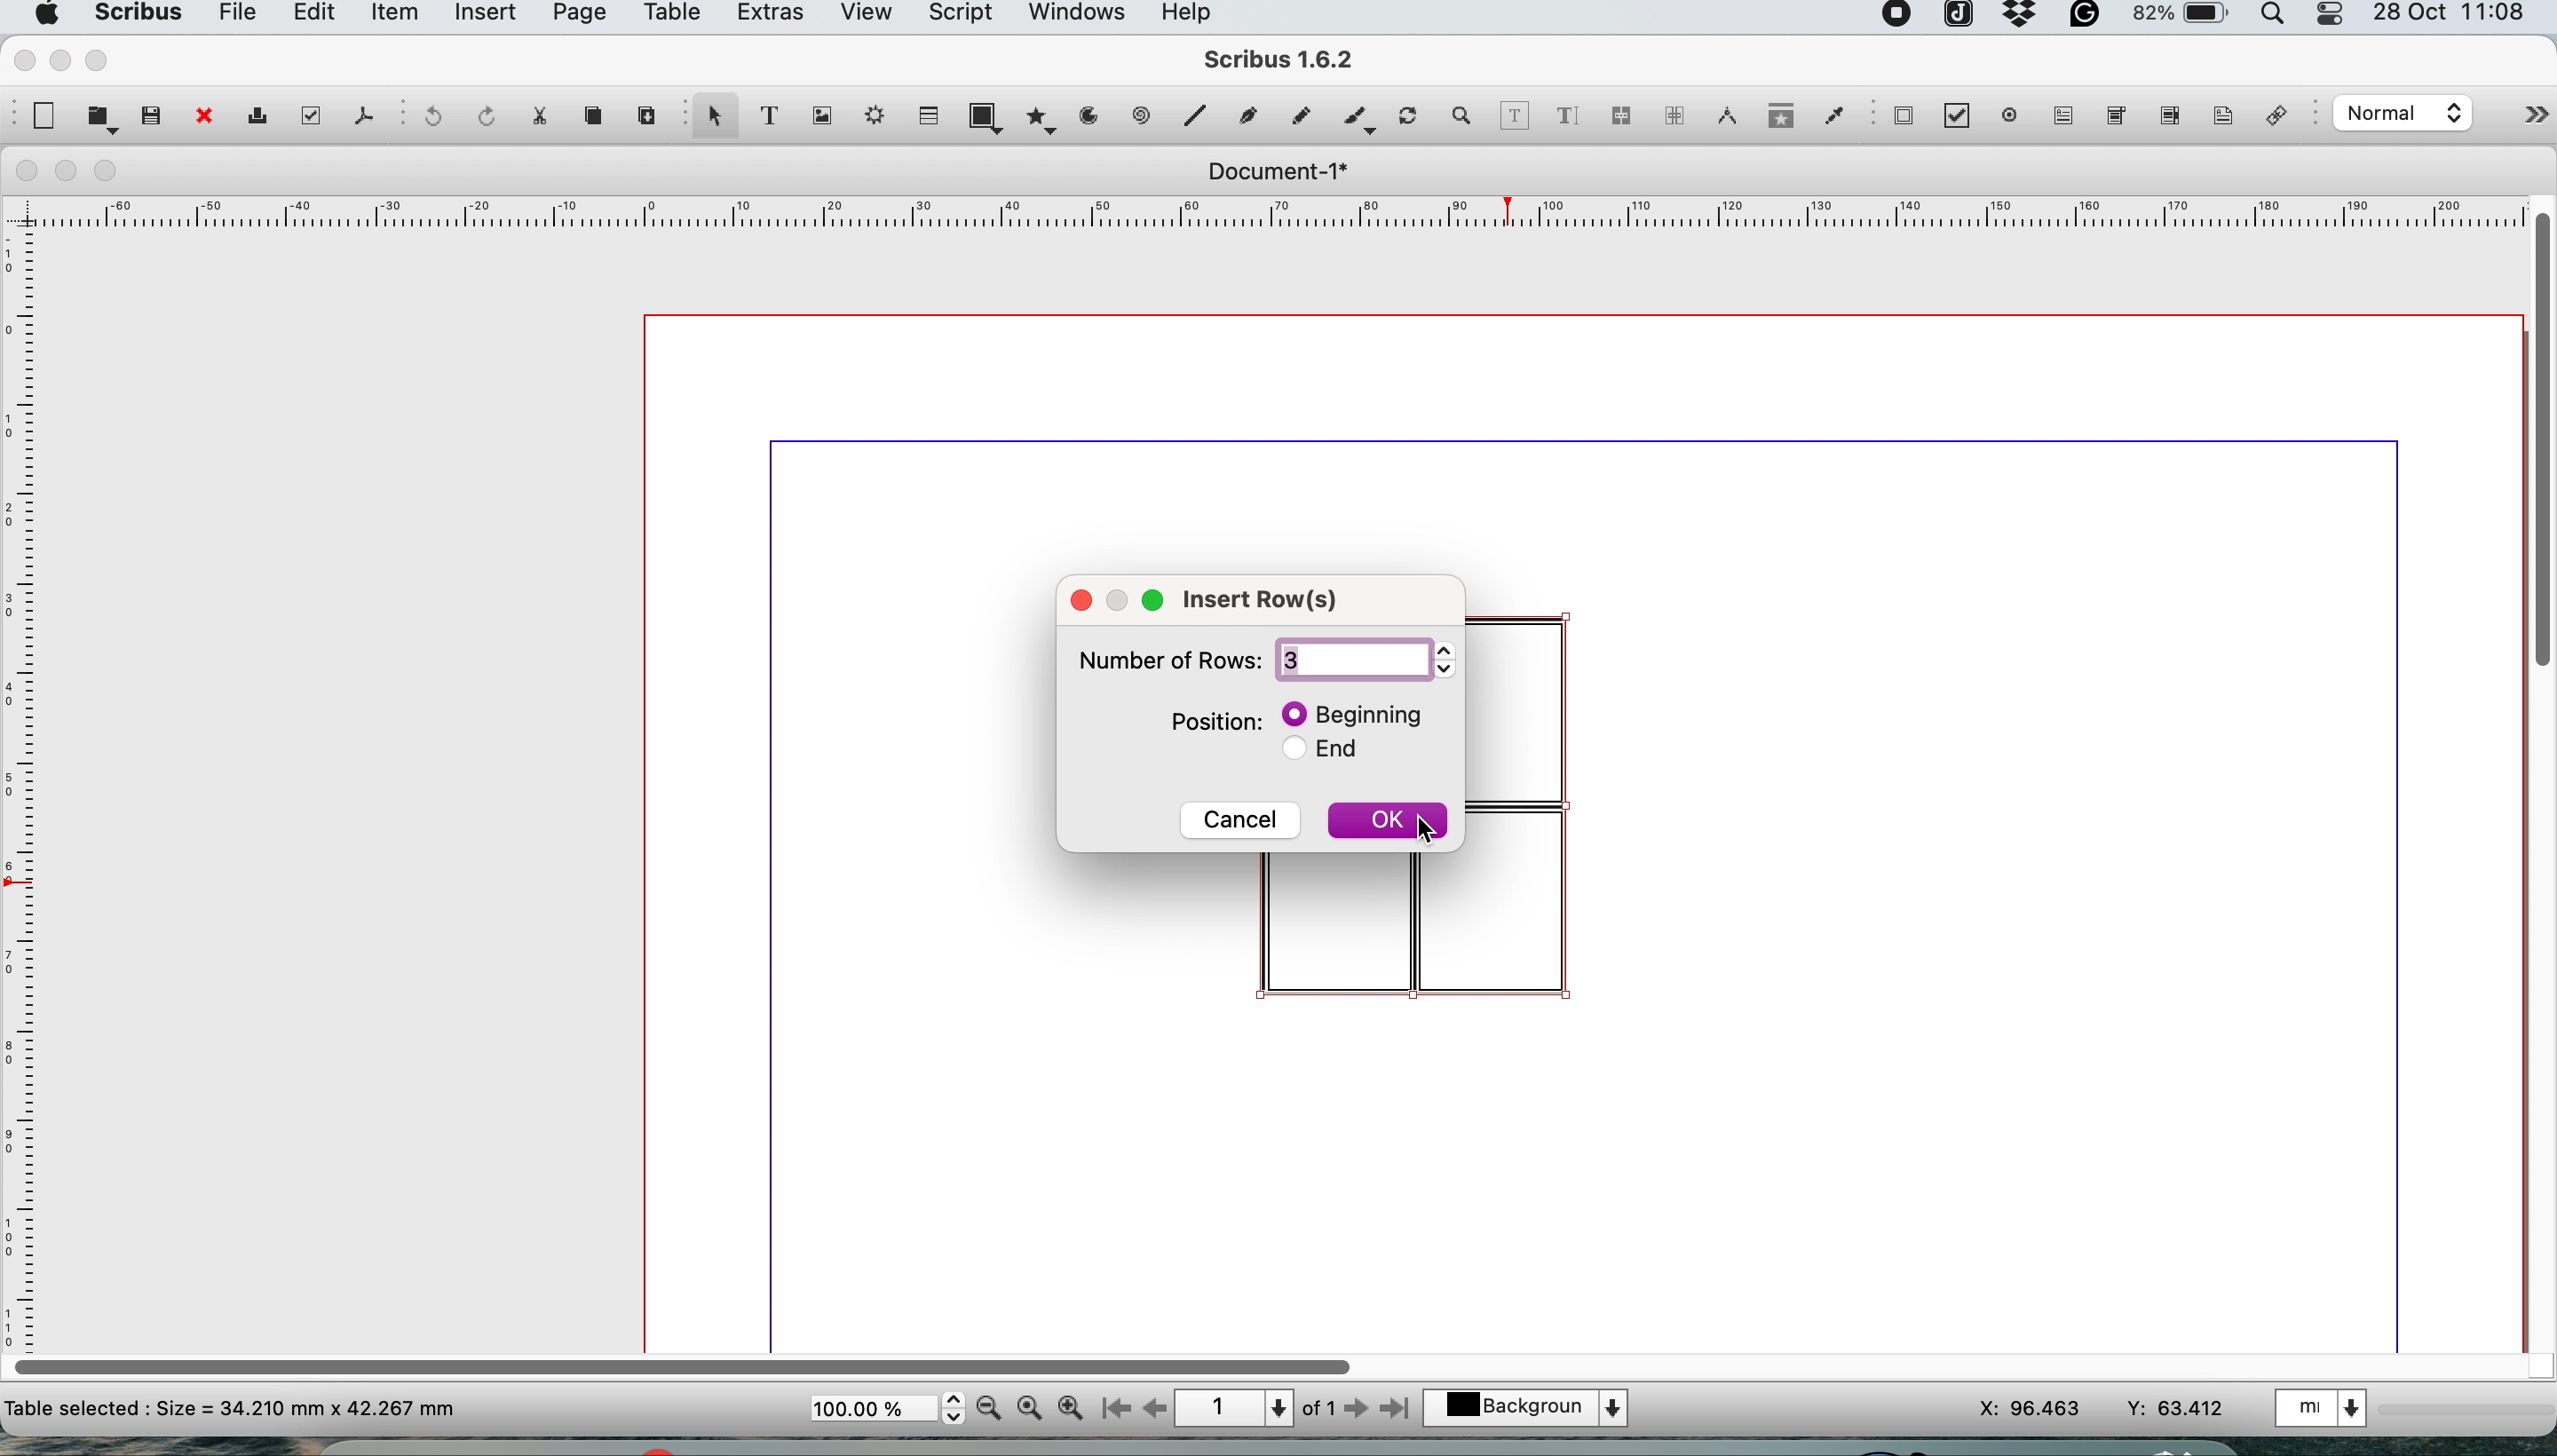 The width and height of the screenshot is (2557, 1456). What do you see at coordinates (1537, 1410) in the screenshot?
I see `select the current layer` at bounding box center [1537, 1410].